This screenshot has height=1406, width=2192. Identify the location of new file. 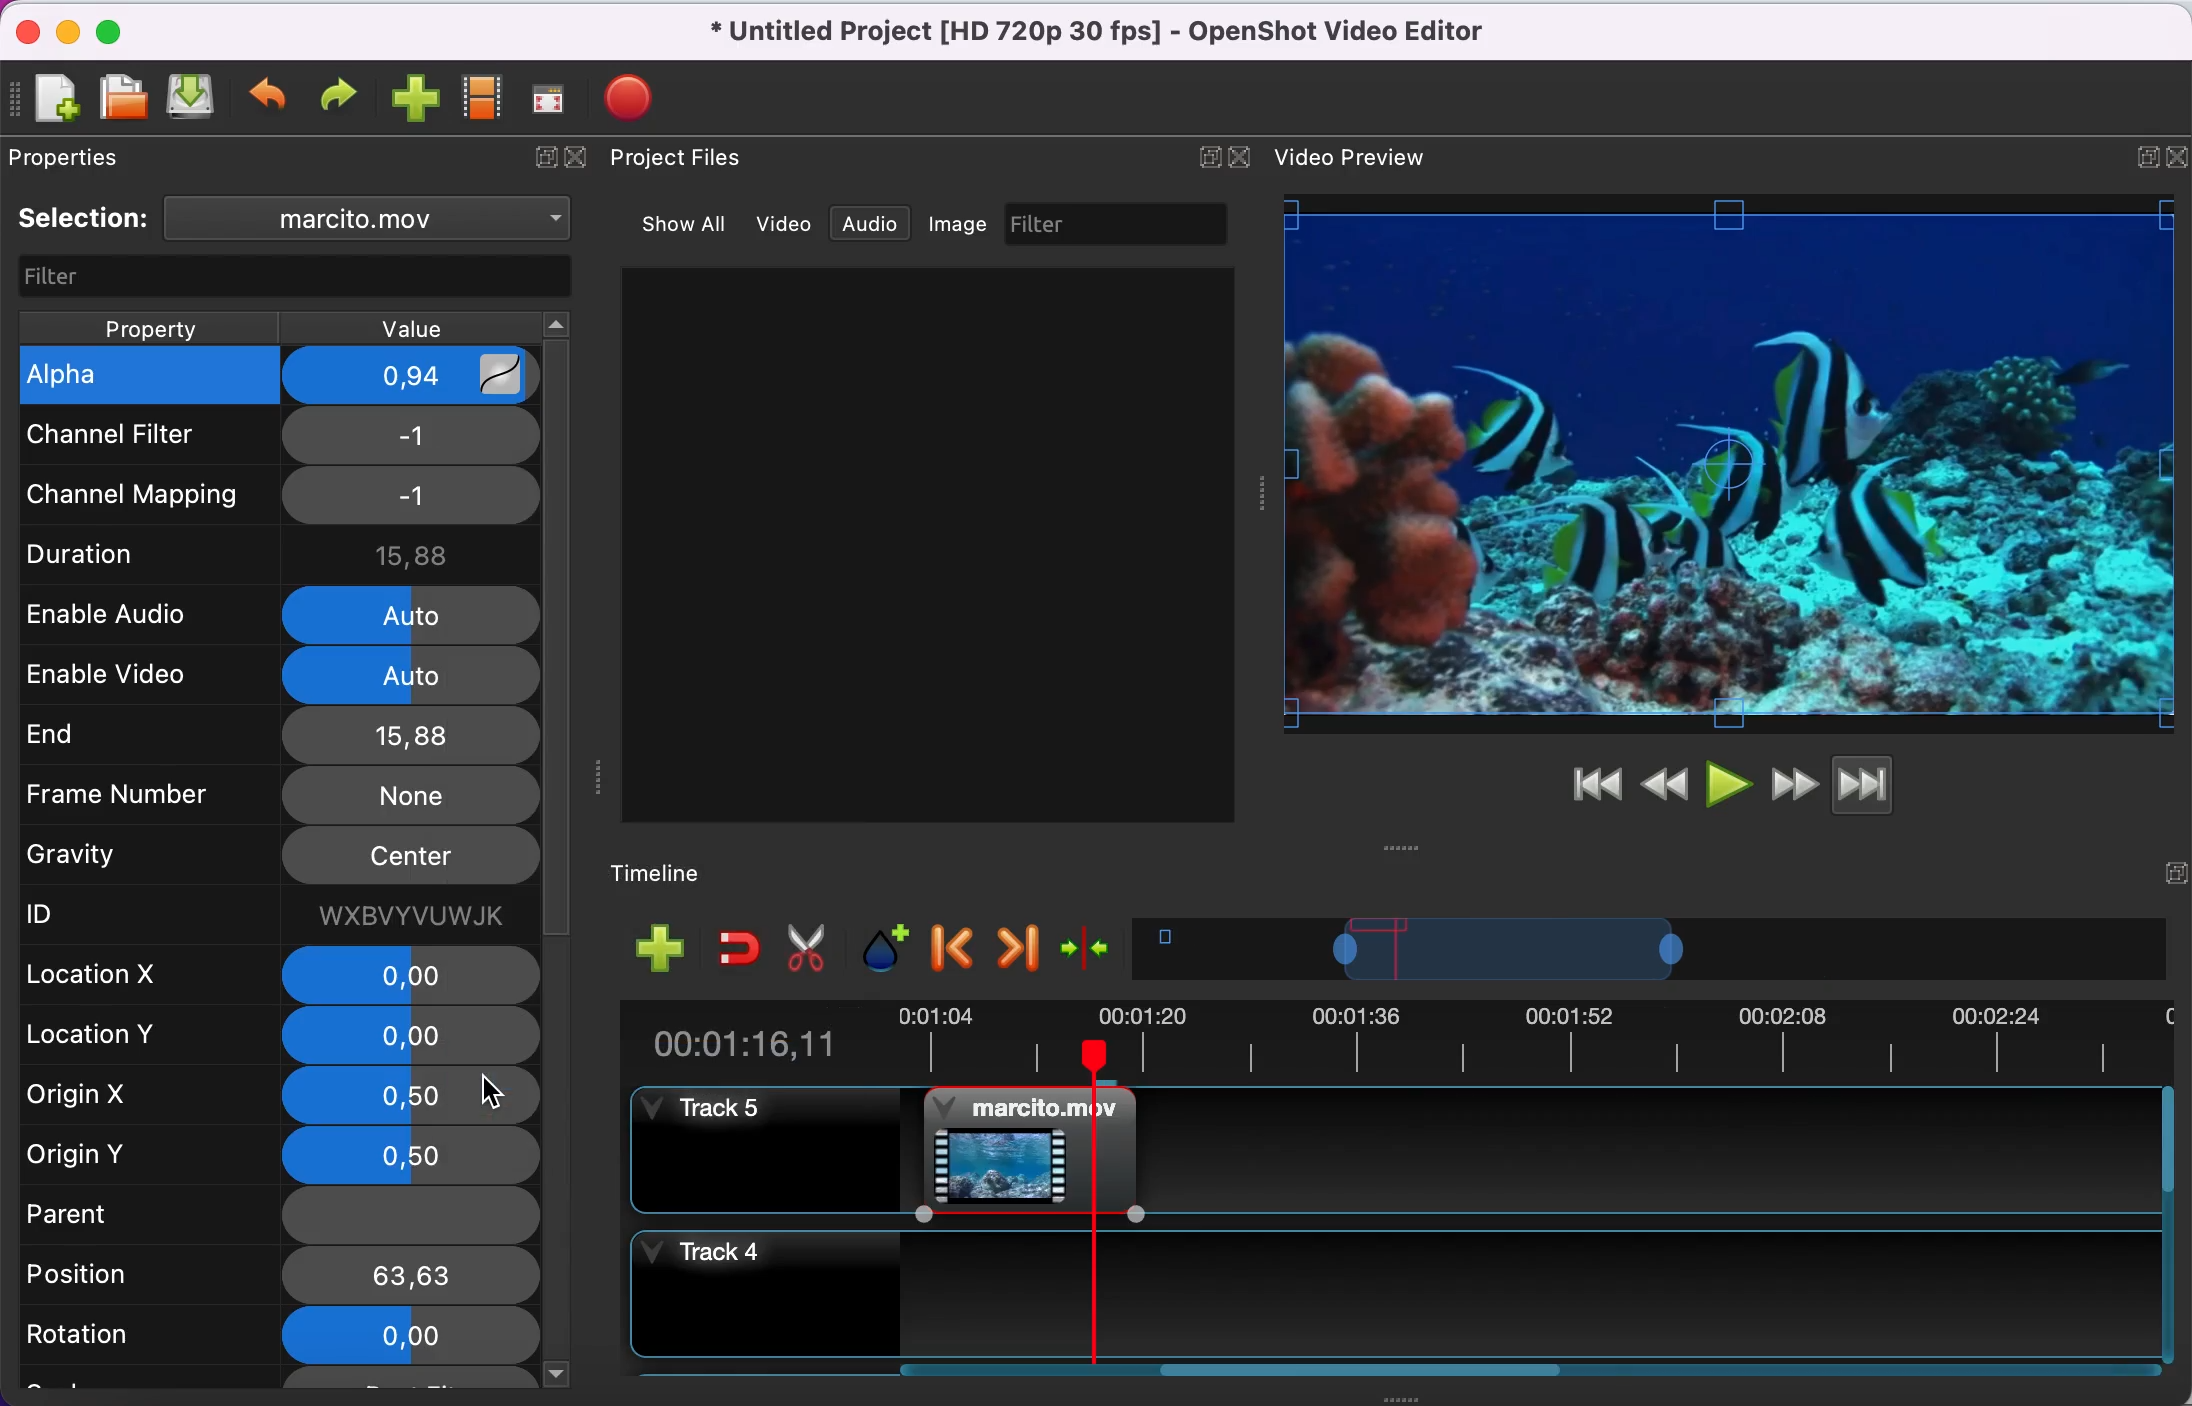
(56, 97).